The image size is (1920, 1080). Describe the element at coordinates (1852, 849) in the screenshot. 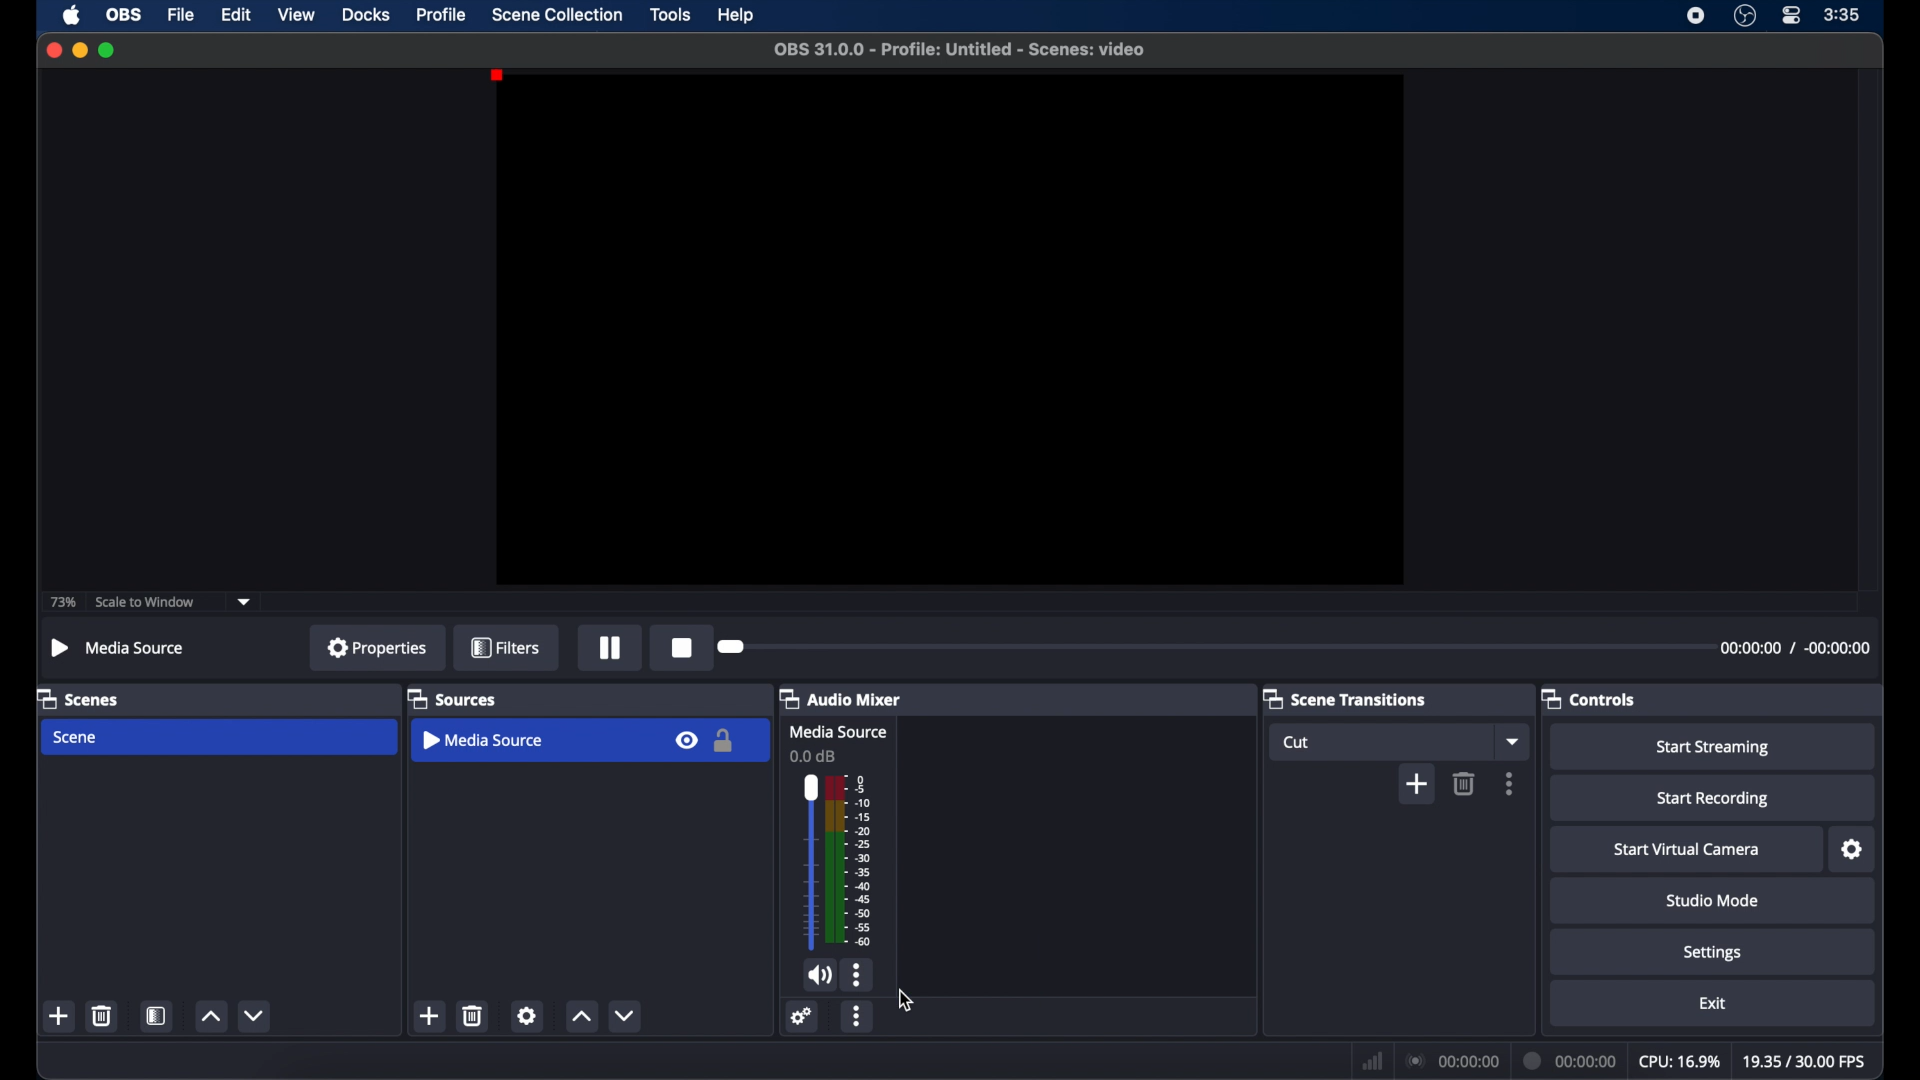

I see `settings` at that location.